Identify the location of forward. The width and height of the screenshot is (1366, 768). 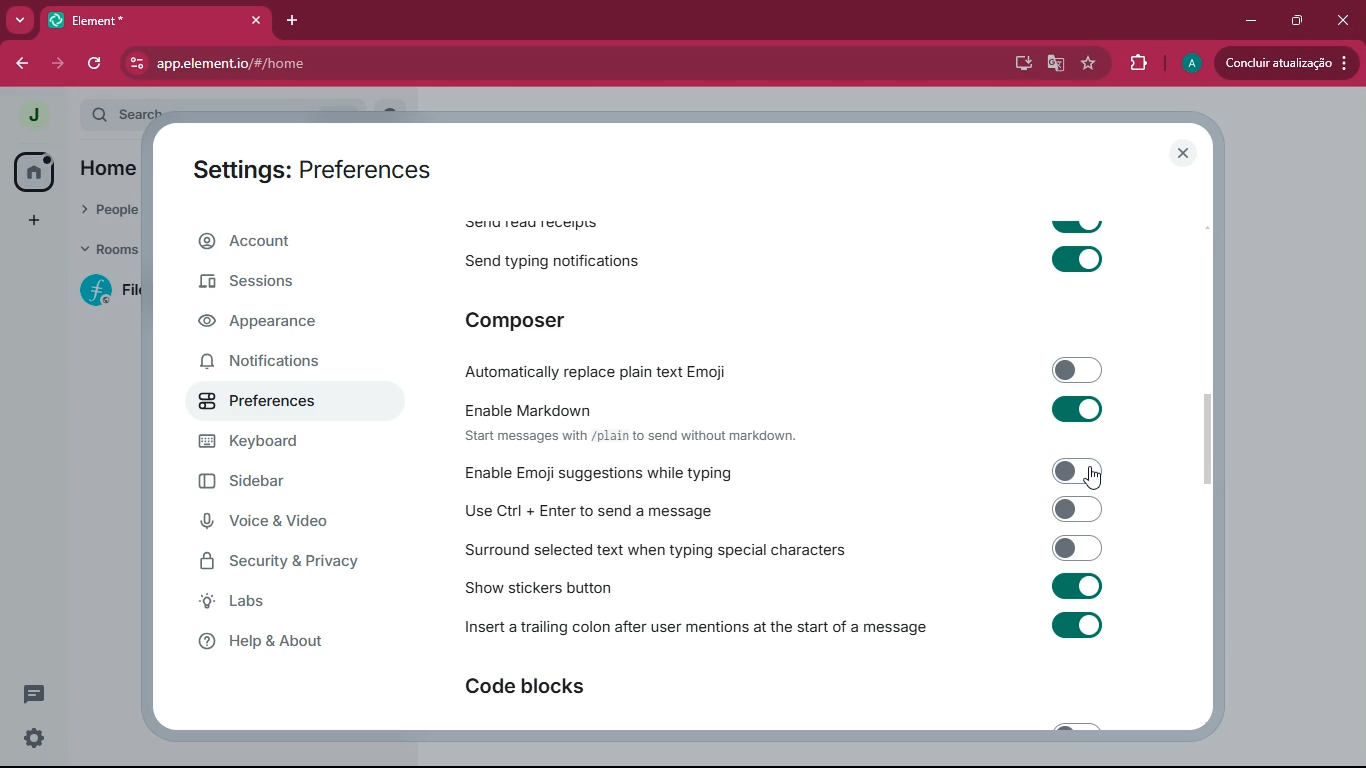
(55, 63).